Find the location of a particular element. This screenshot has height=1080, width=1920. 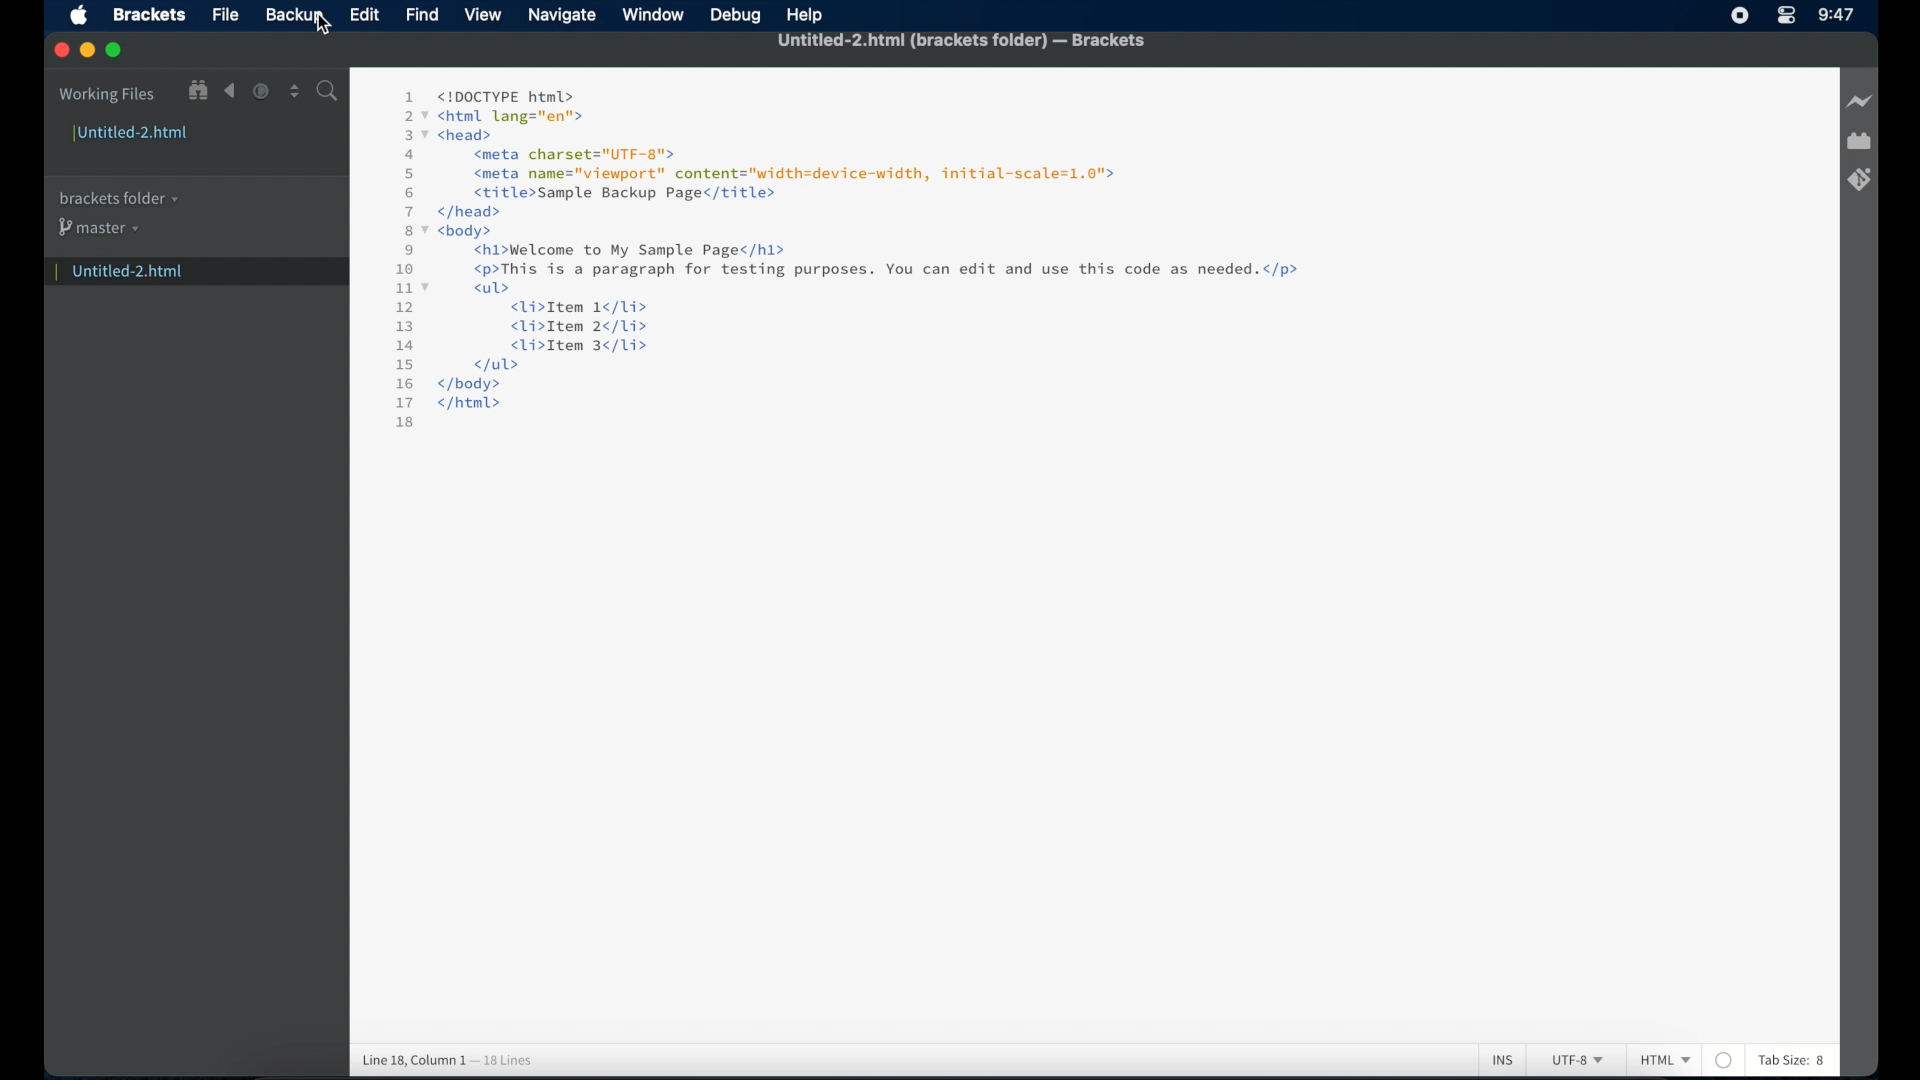

tab size: 8 is located at coordinates (1793, 1060).